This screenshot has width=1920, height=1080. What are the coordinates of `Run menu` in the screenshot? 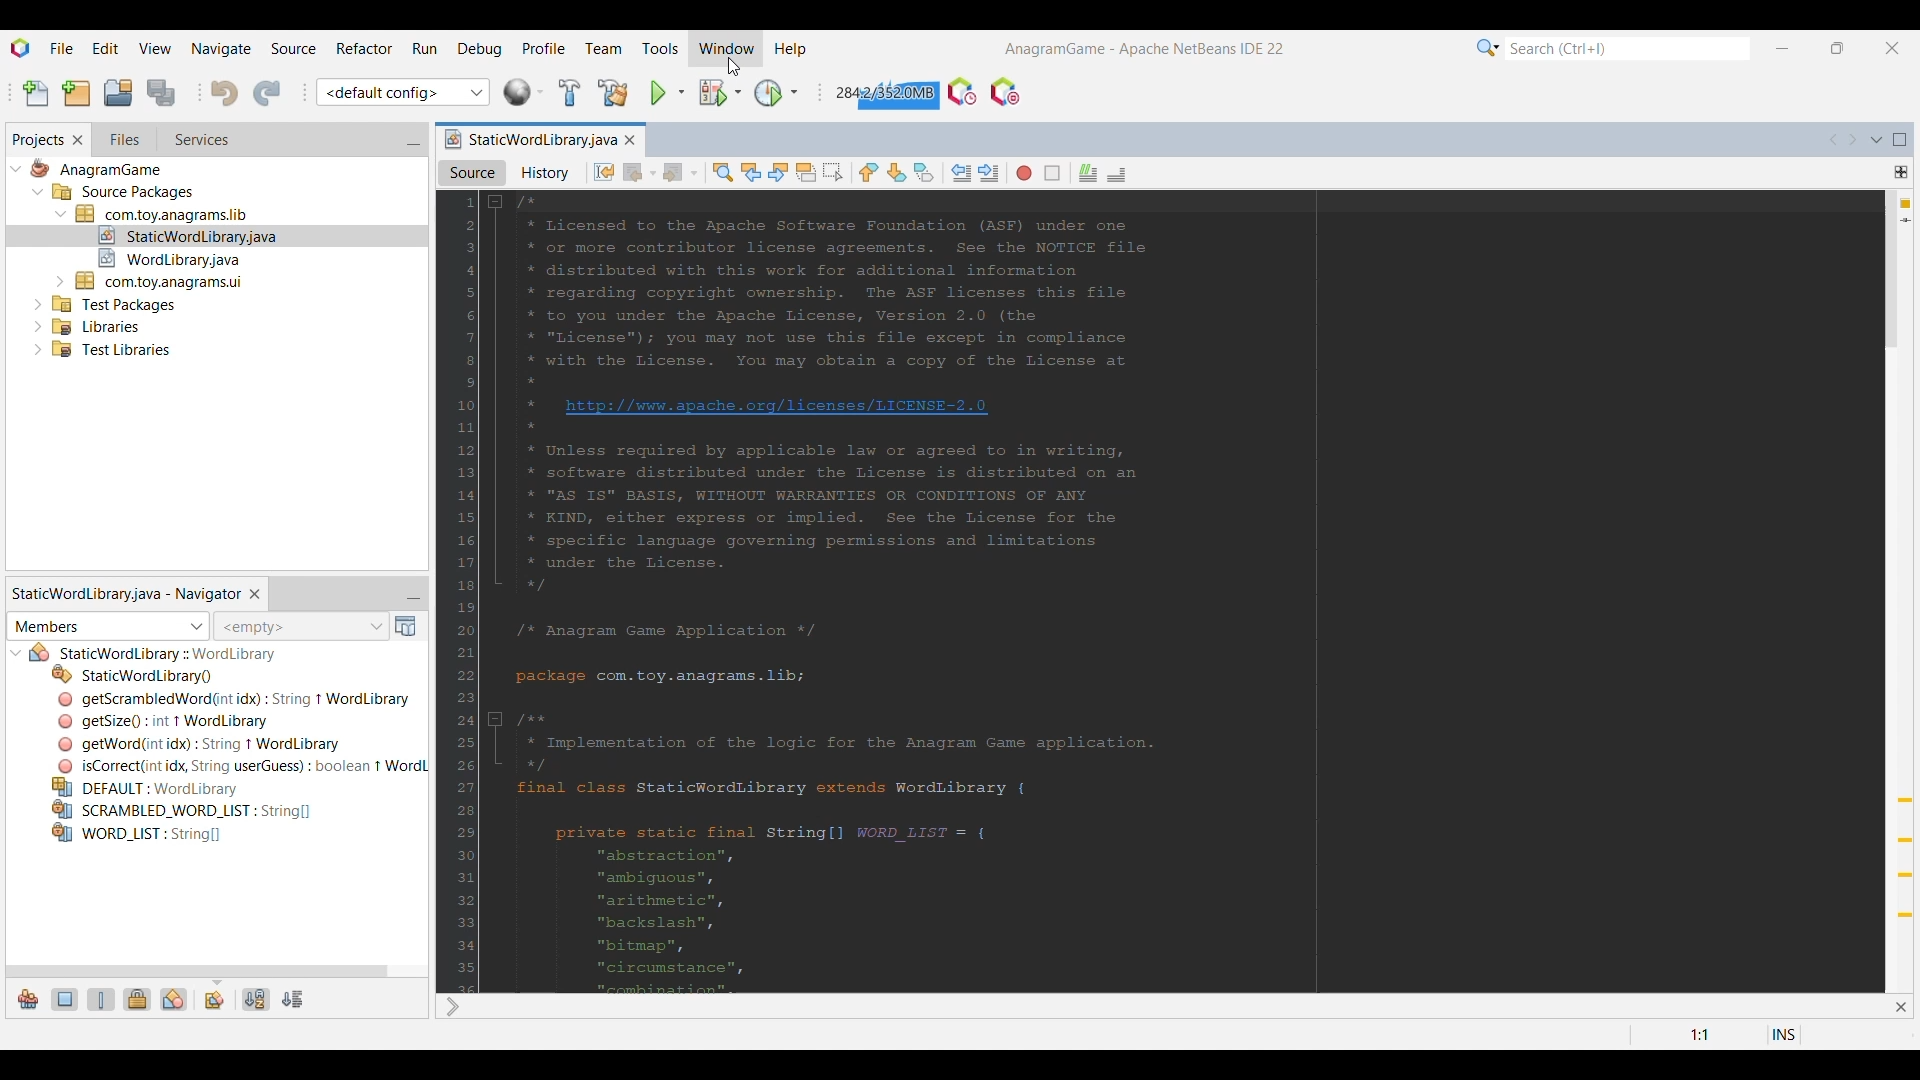 It's located at (425, 48).